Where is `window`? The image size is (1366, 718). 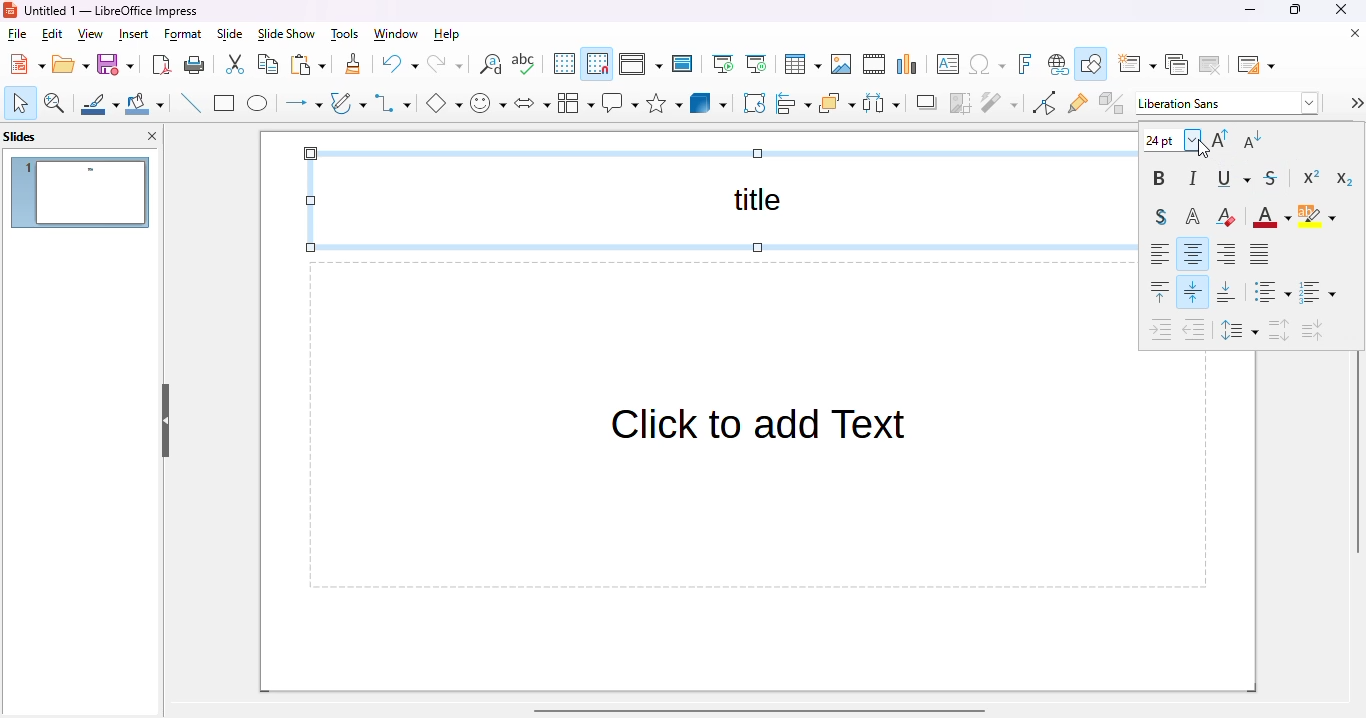
window is located at coordinates (396, 34).